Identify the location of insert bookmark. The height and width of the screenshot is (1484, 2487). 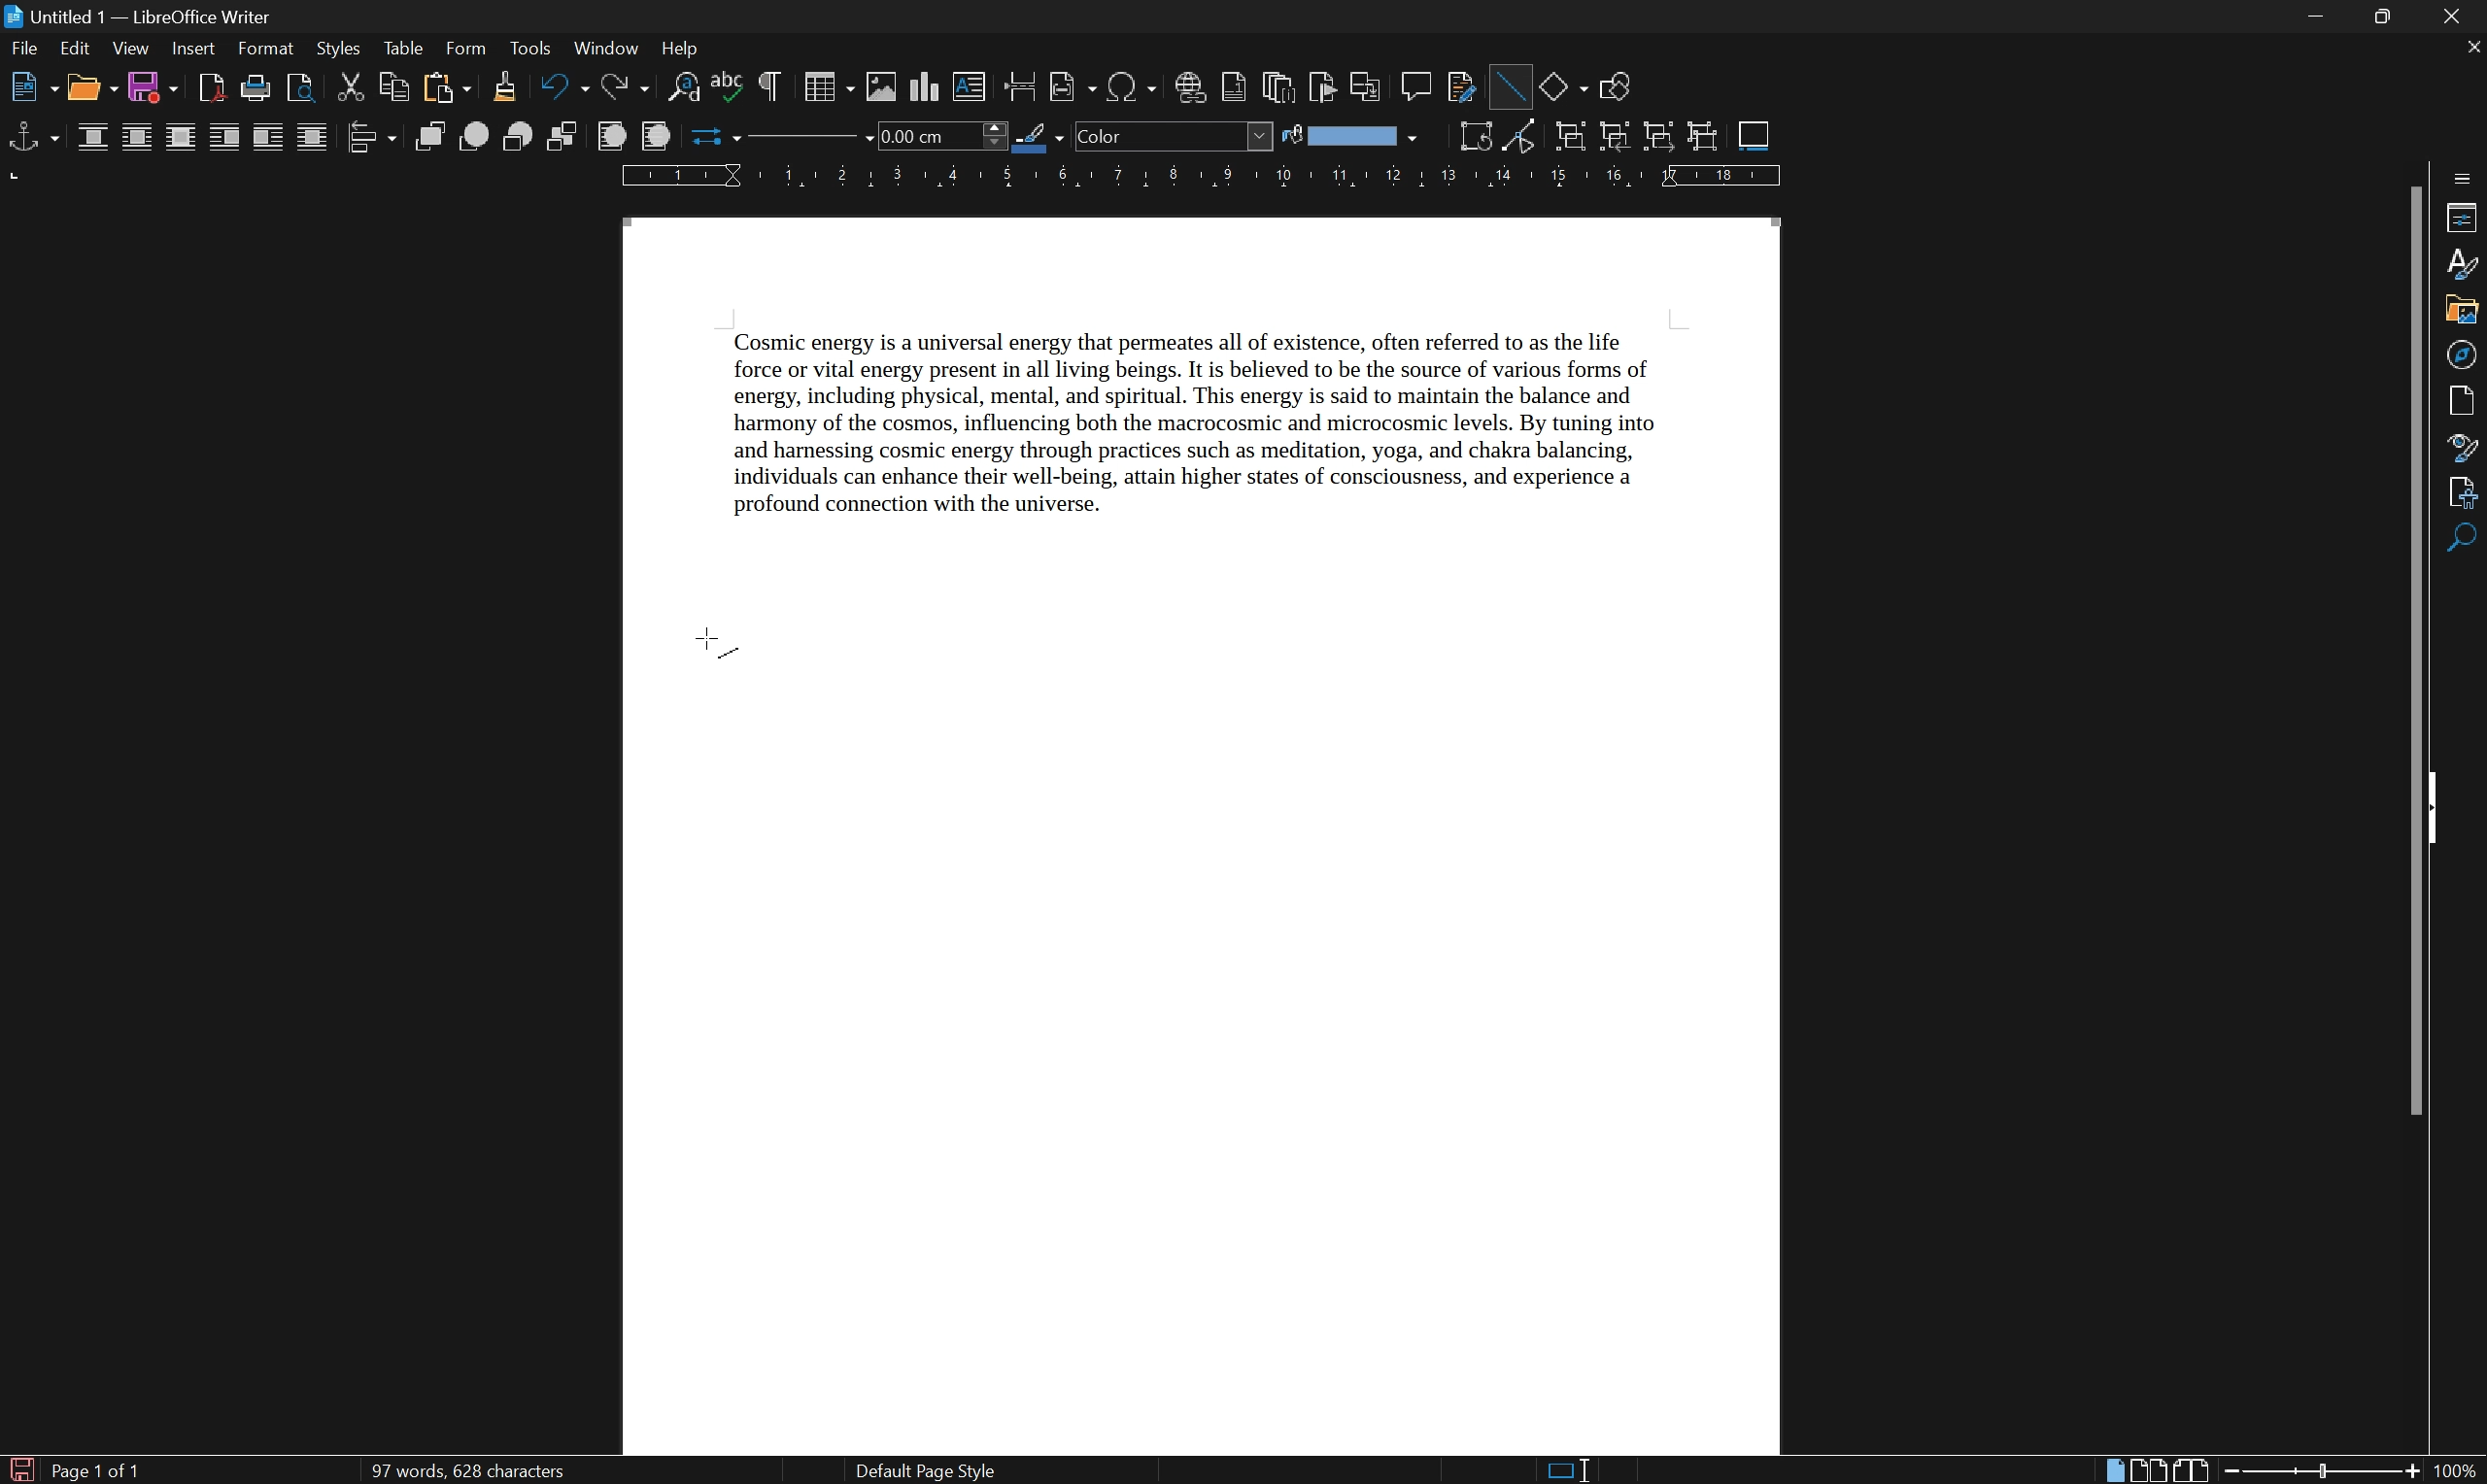
(1328, 89).